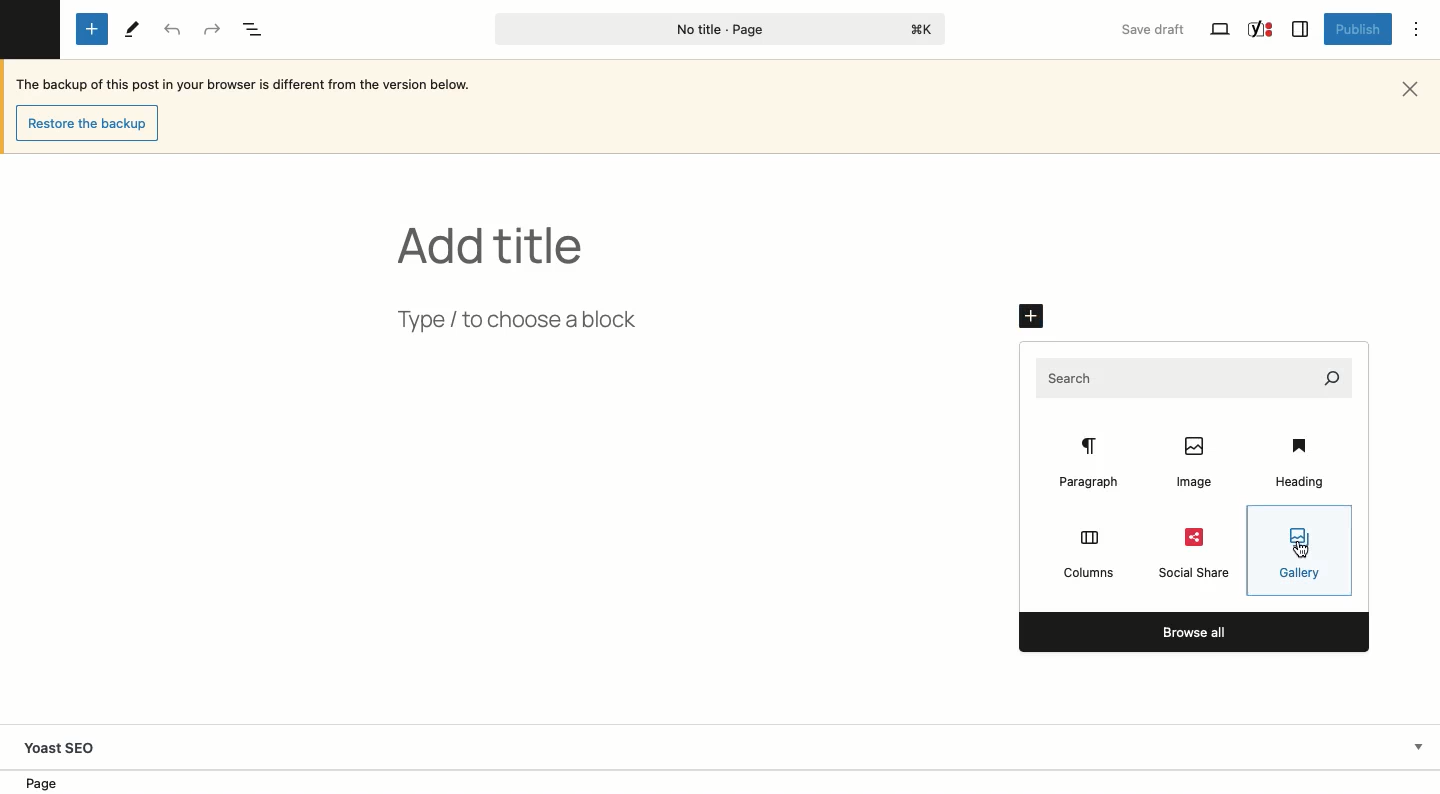 Image resolution: width=1440 pixels, height=794 pixels. Describe the element at coordinates (216, 28) in the screenshot. I see `Redo` at that location.